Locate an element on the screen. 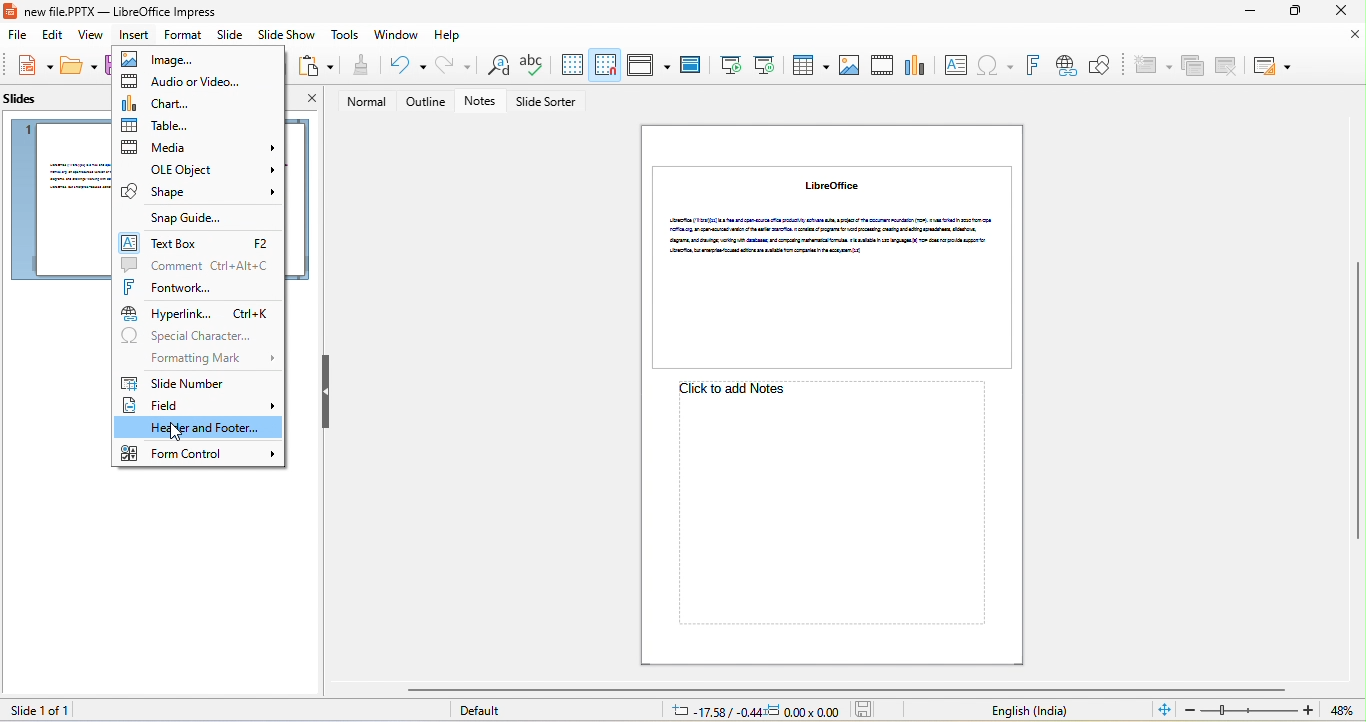  media is located at coordinates (198, 146).